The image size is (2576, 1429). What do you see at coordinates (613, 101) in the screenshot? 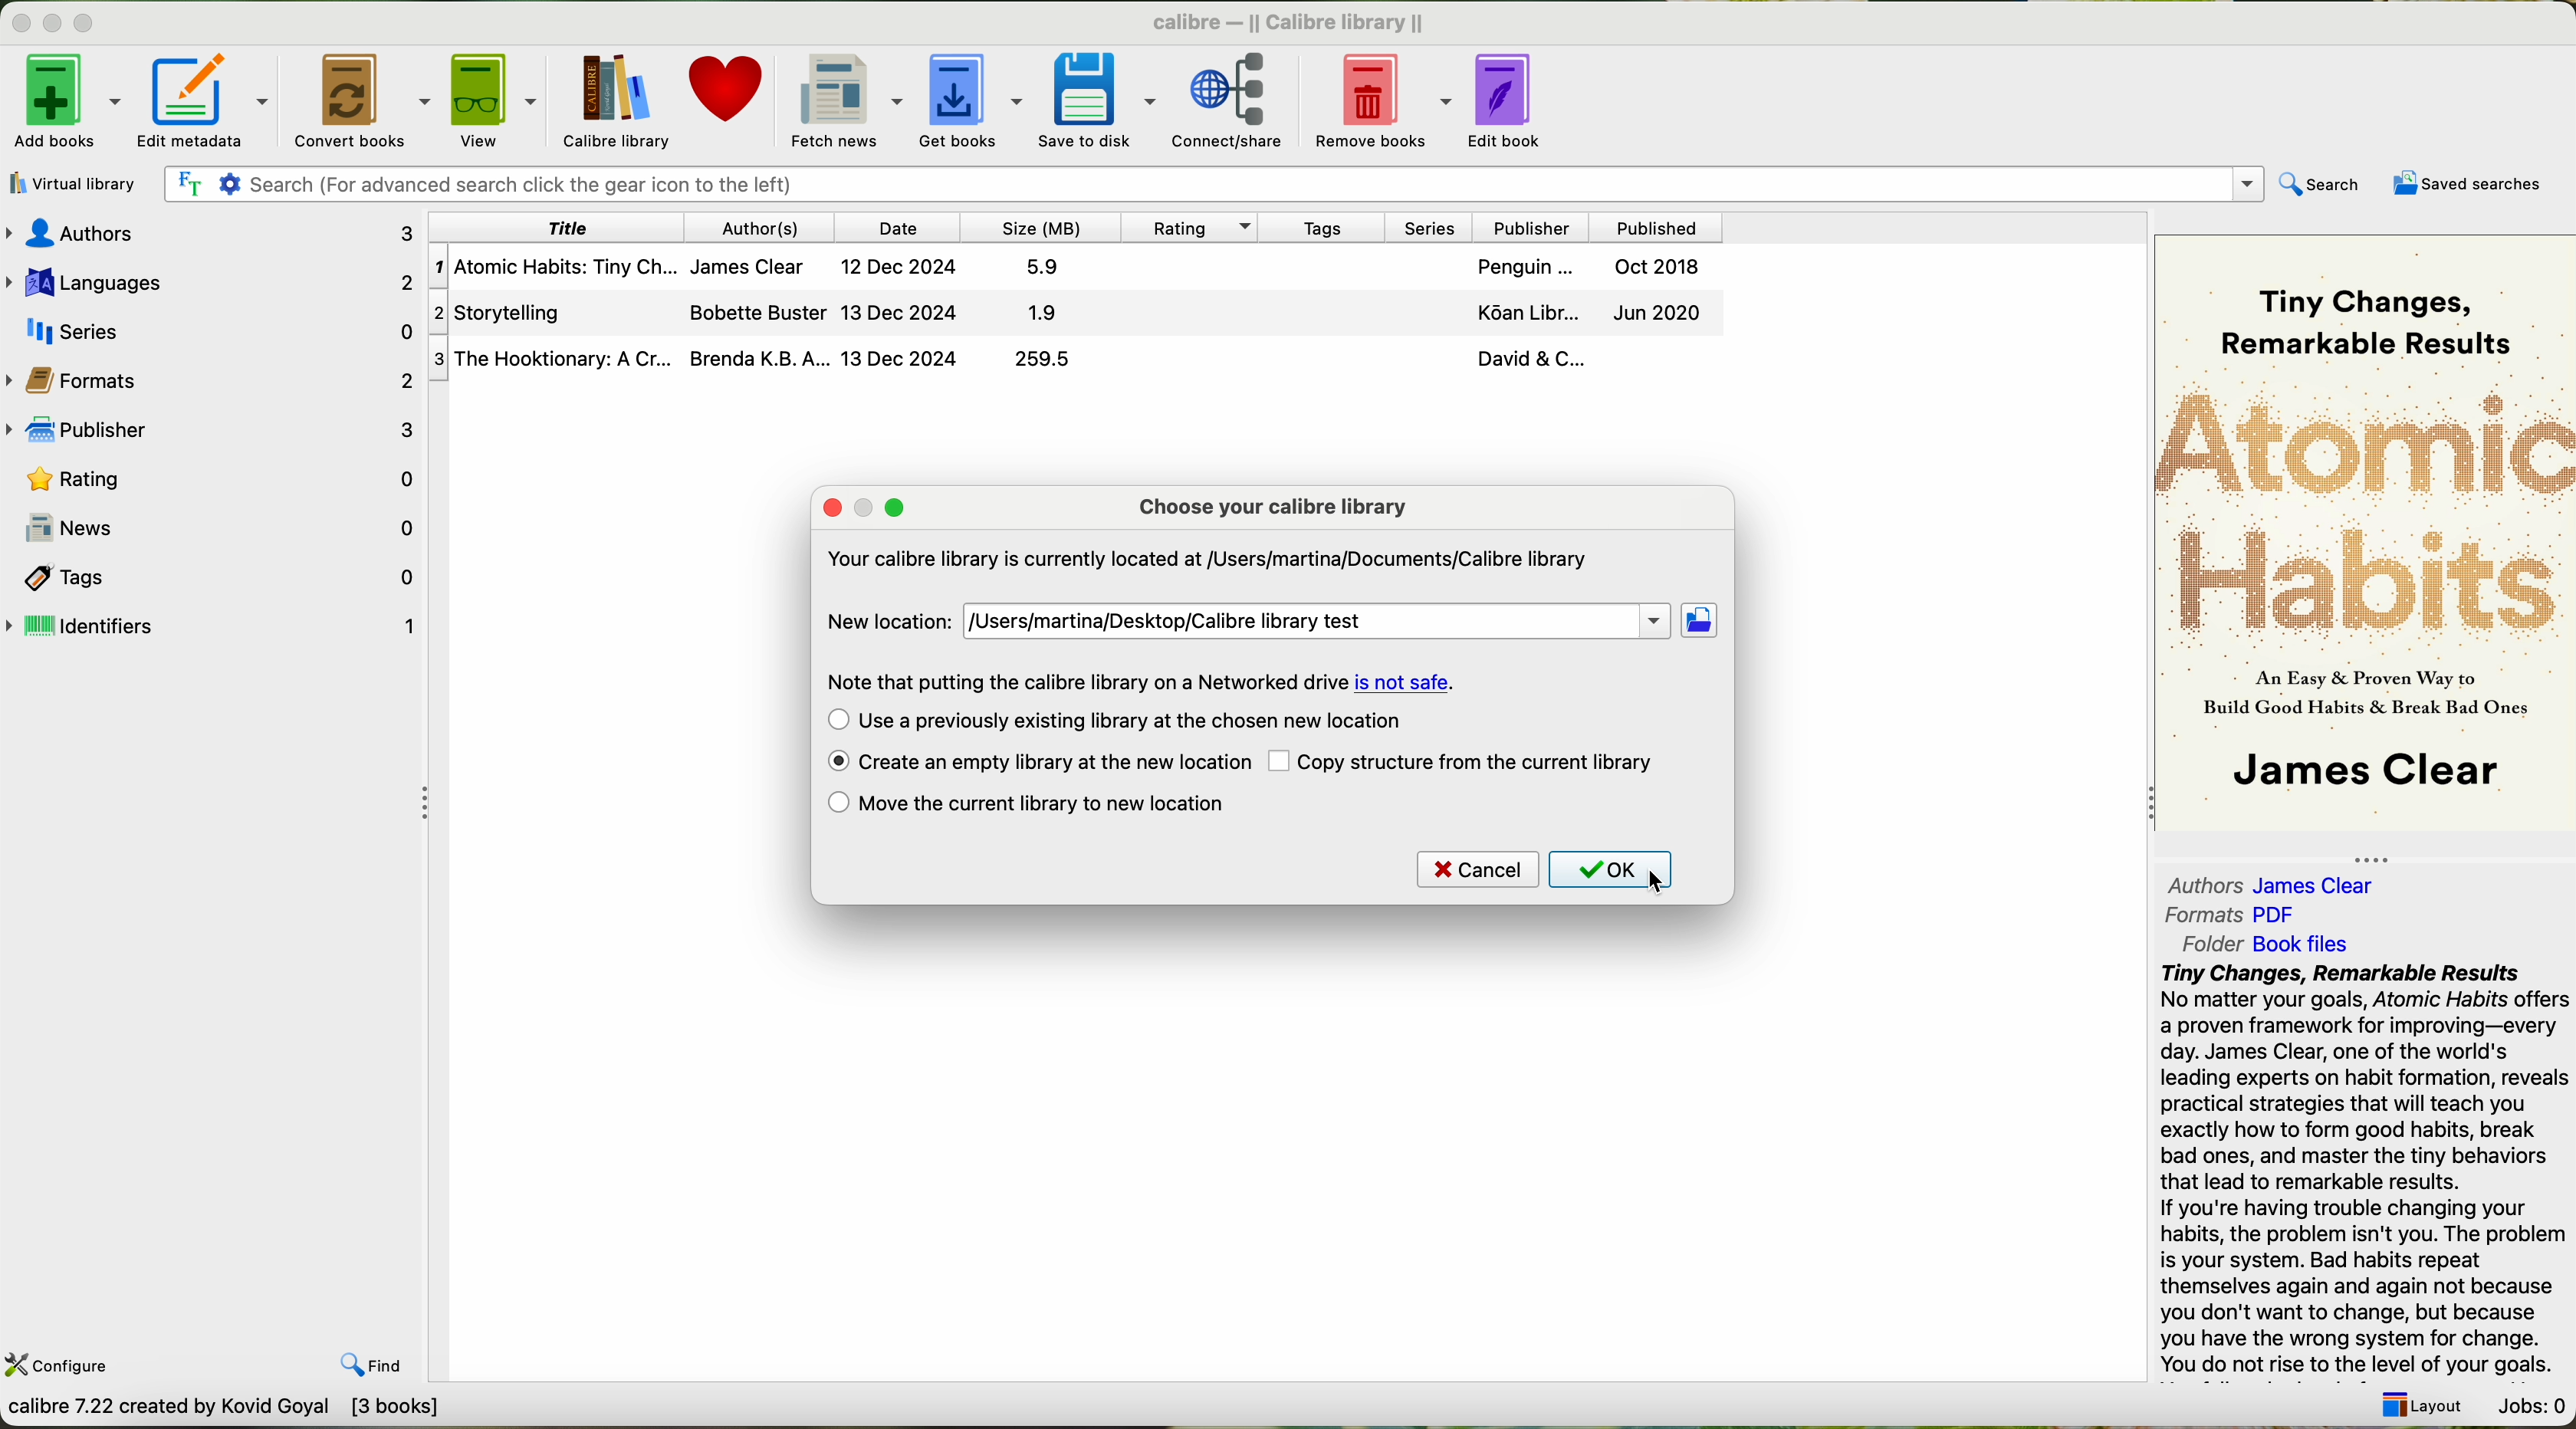
I see `click on calibre library` at bounding box center [613, 101].